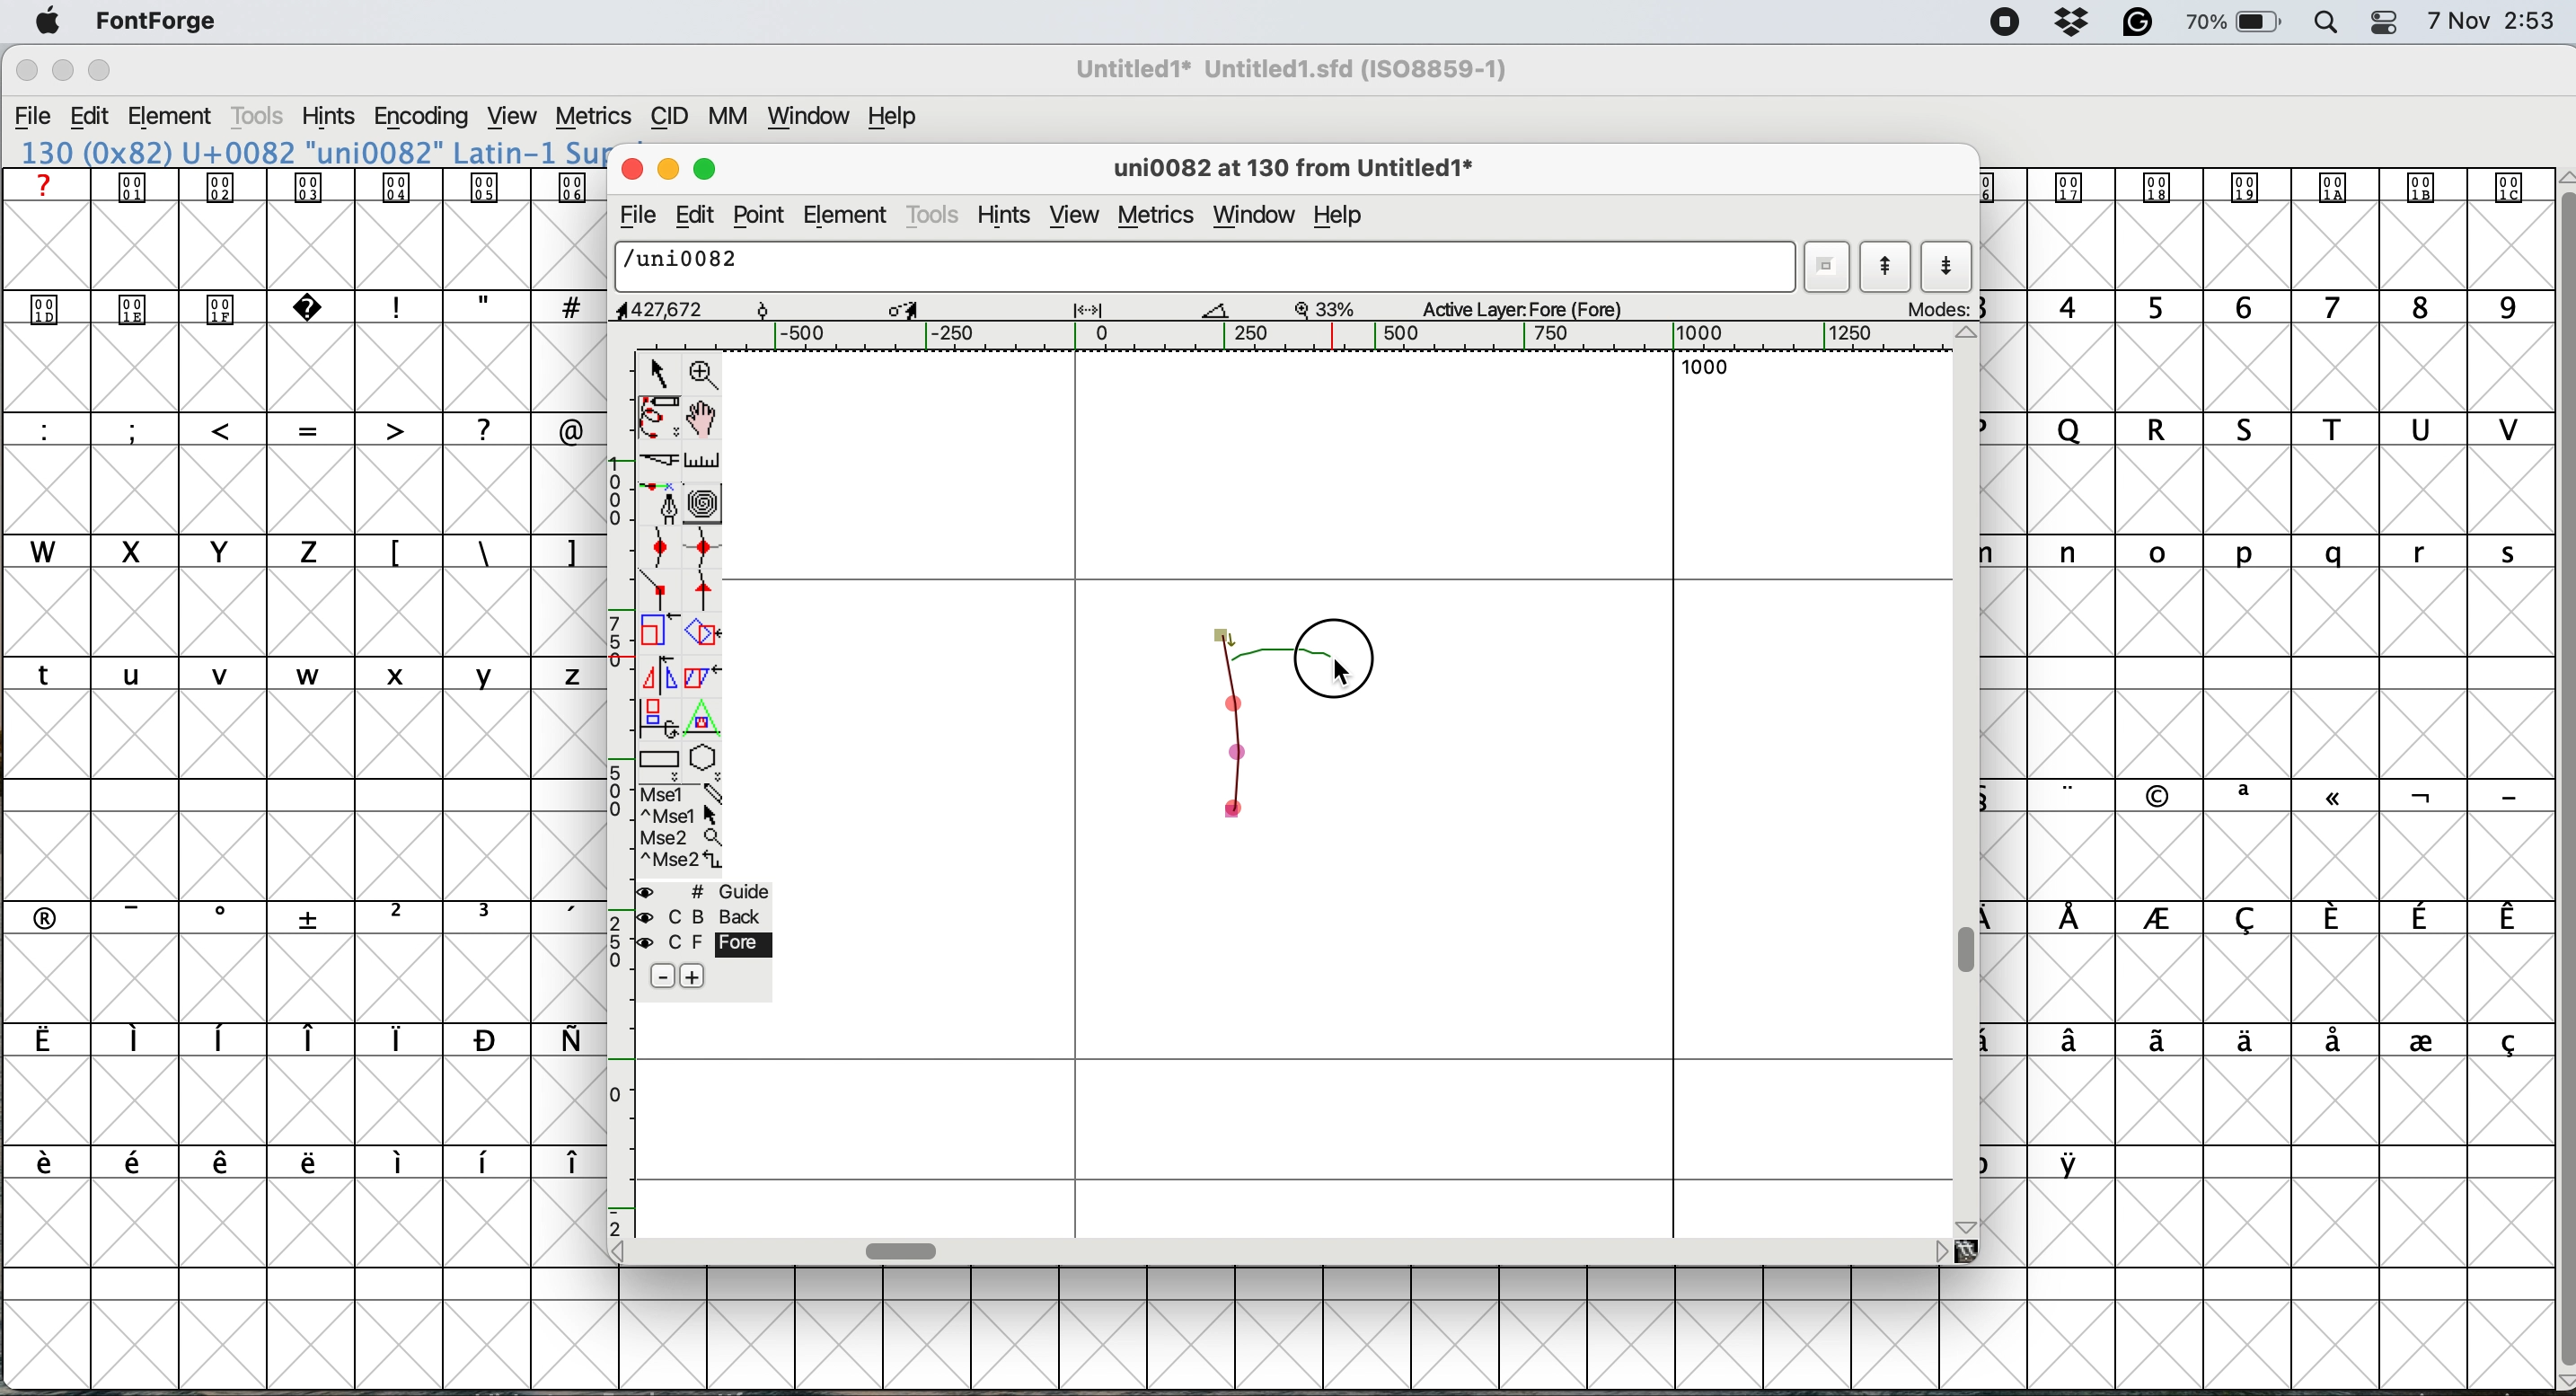 Image resolution: width=2576 pixels, height=1396 pixels. What do you see at coordinates (1011, 217) in the screenshot?
I see `hints` at bounding box center [1011, 217].